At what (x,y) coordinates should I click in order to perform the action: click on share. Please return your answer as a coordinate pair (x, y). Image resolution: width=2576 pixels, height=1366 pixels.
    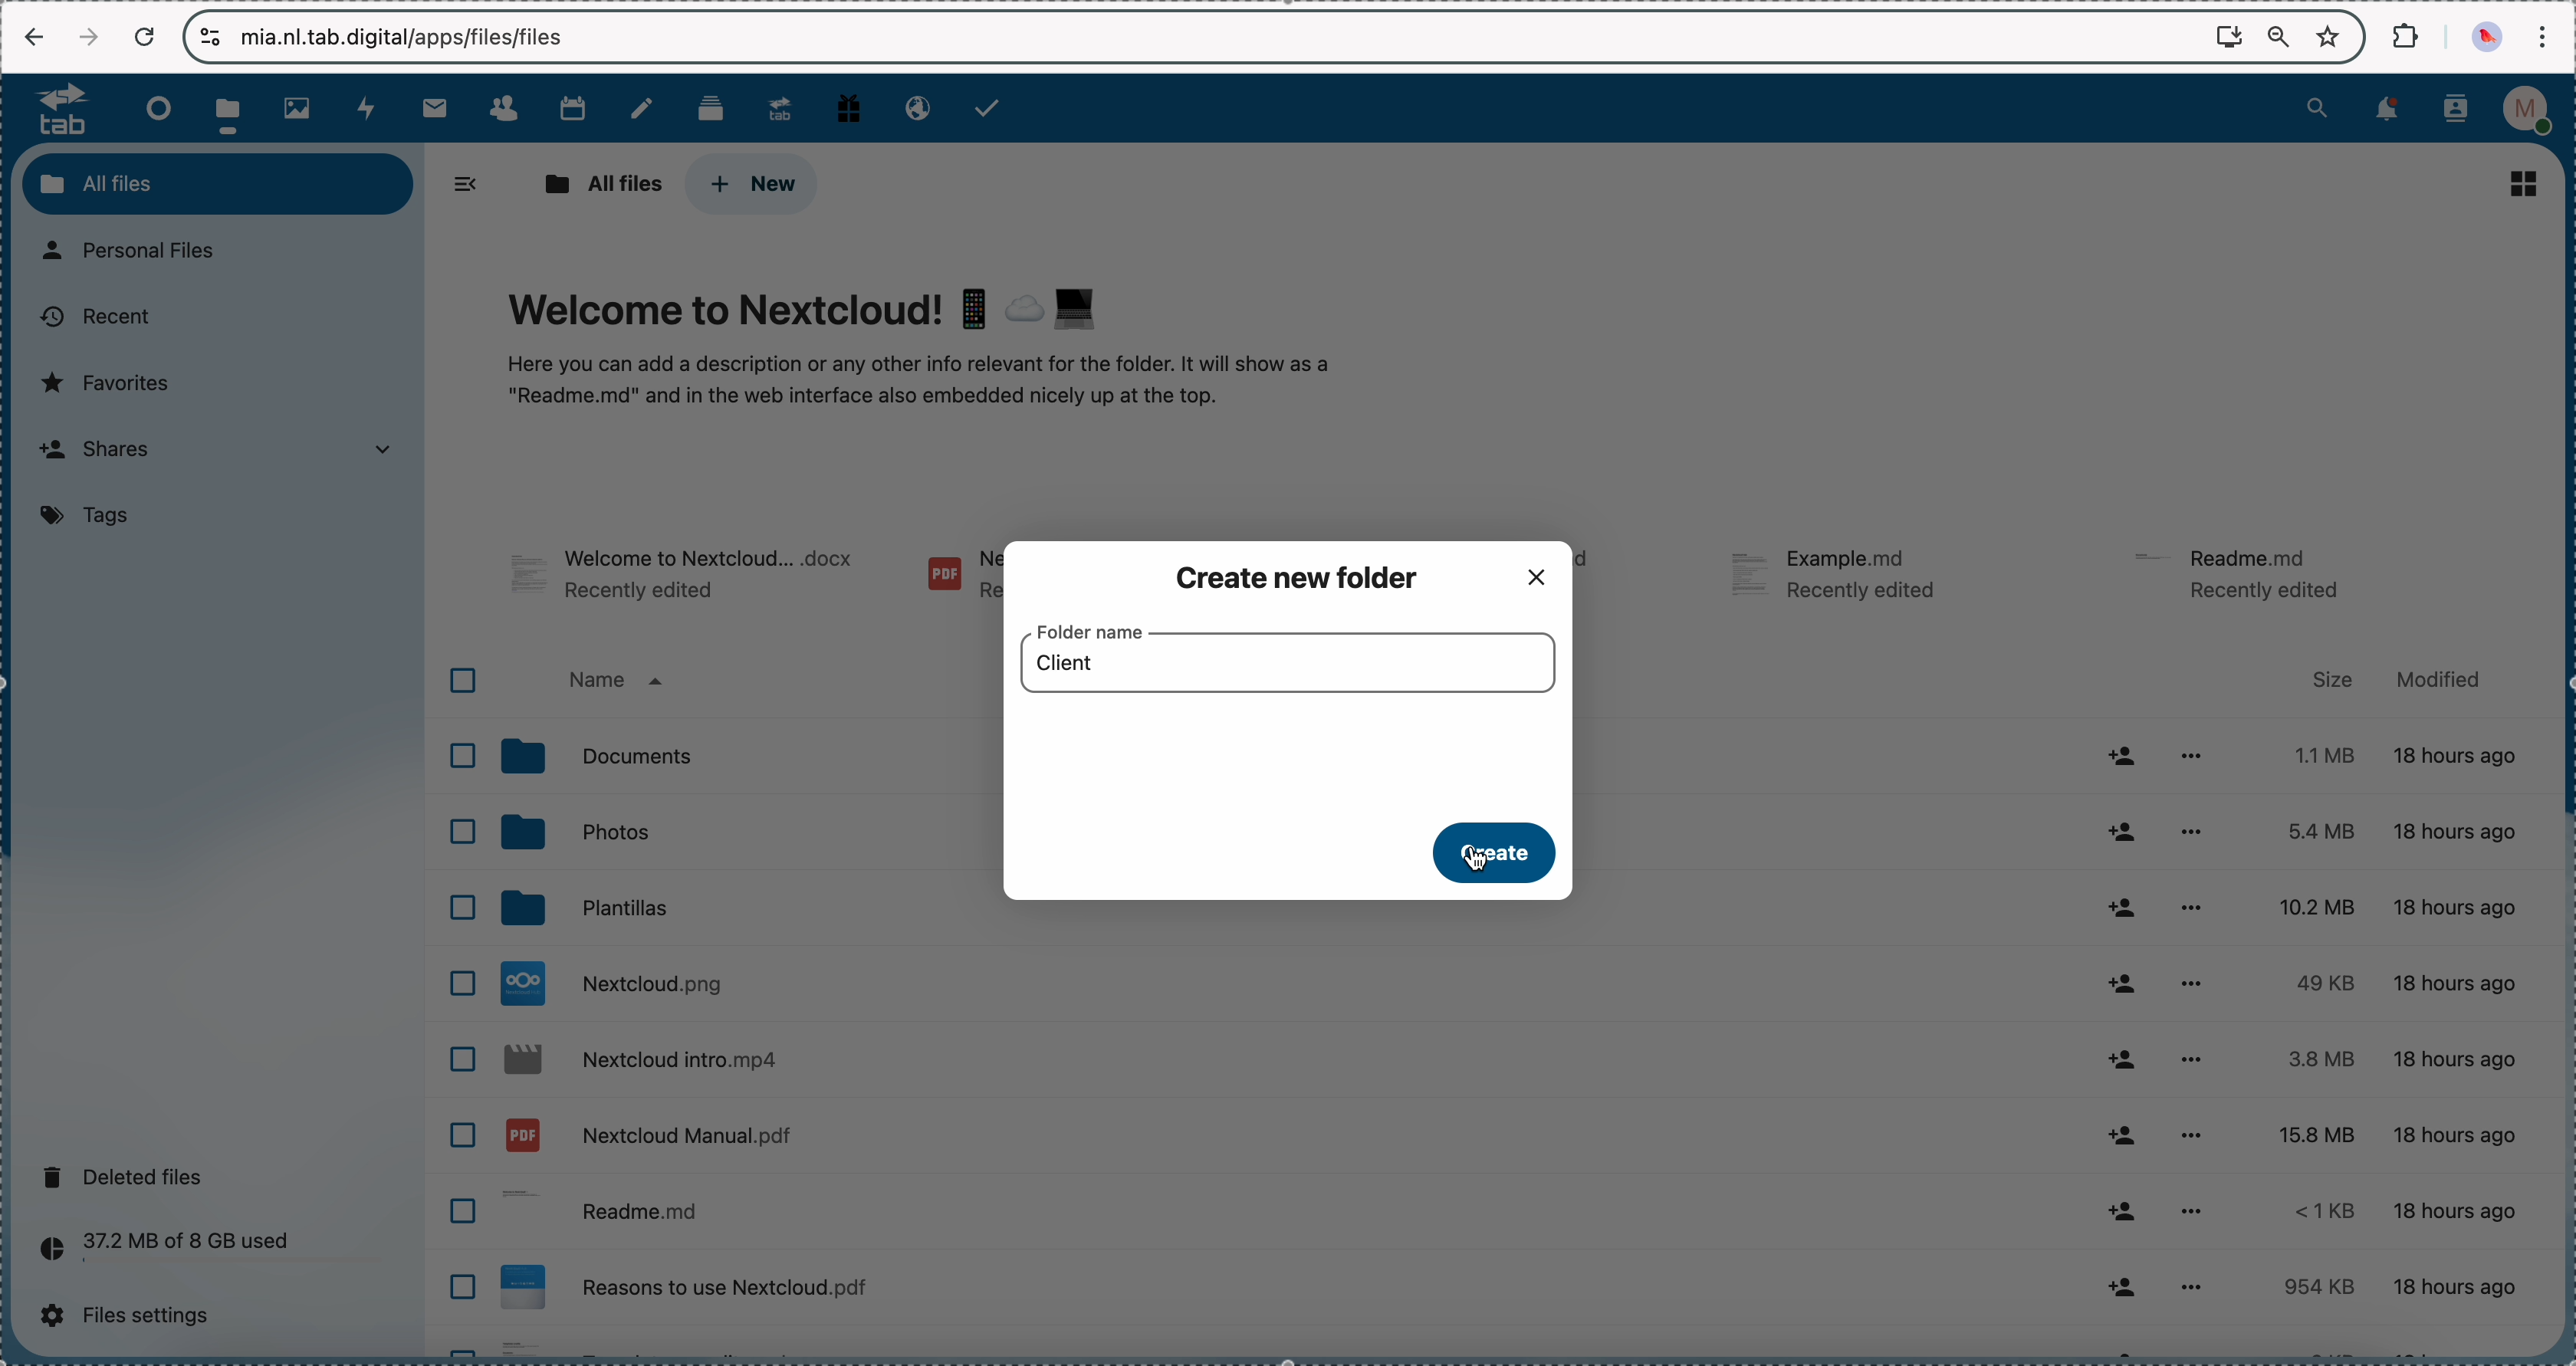
    Looking at the image, I should click on (2121, 1285).